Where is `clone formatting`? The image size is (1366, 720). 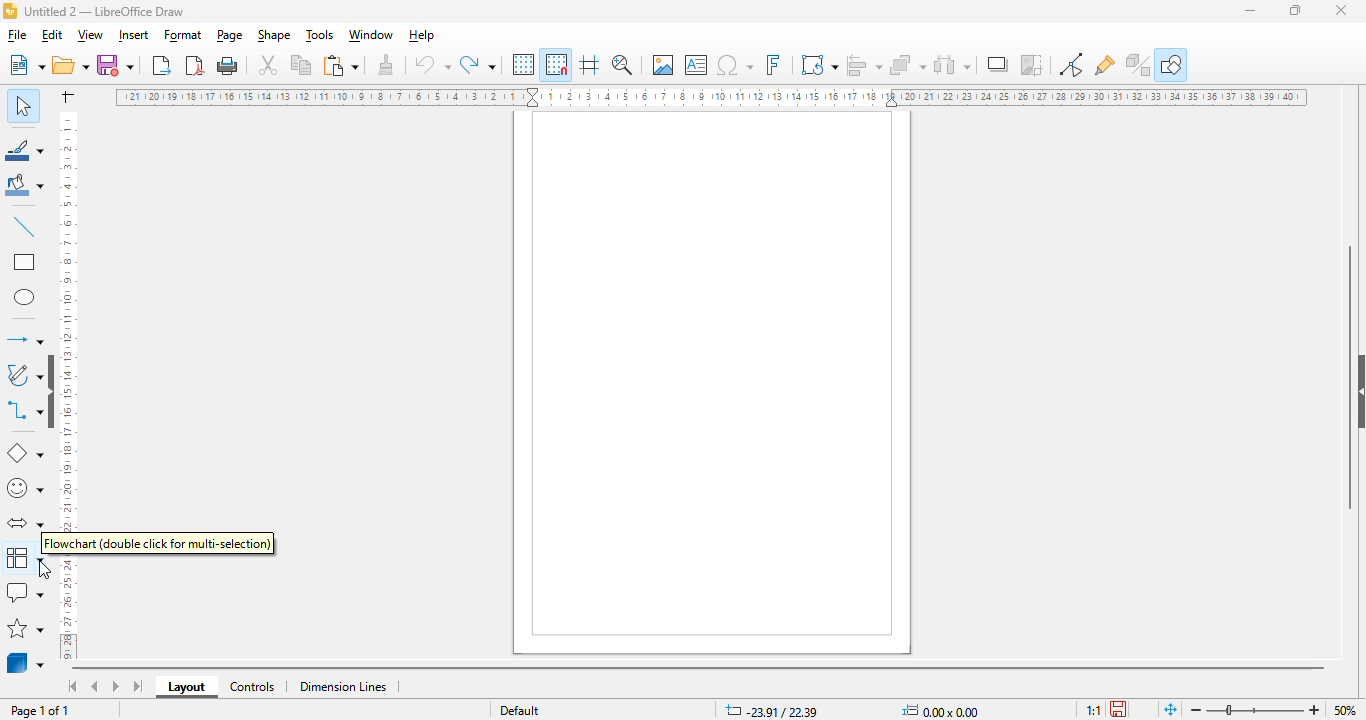
clone formatting is located at coordinates (386, 65).